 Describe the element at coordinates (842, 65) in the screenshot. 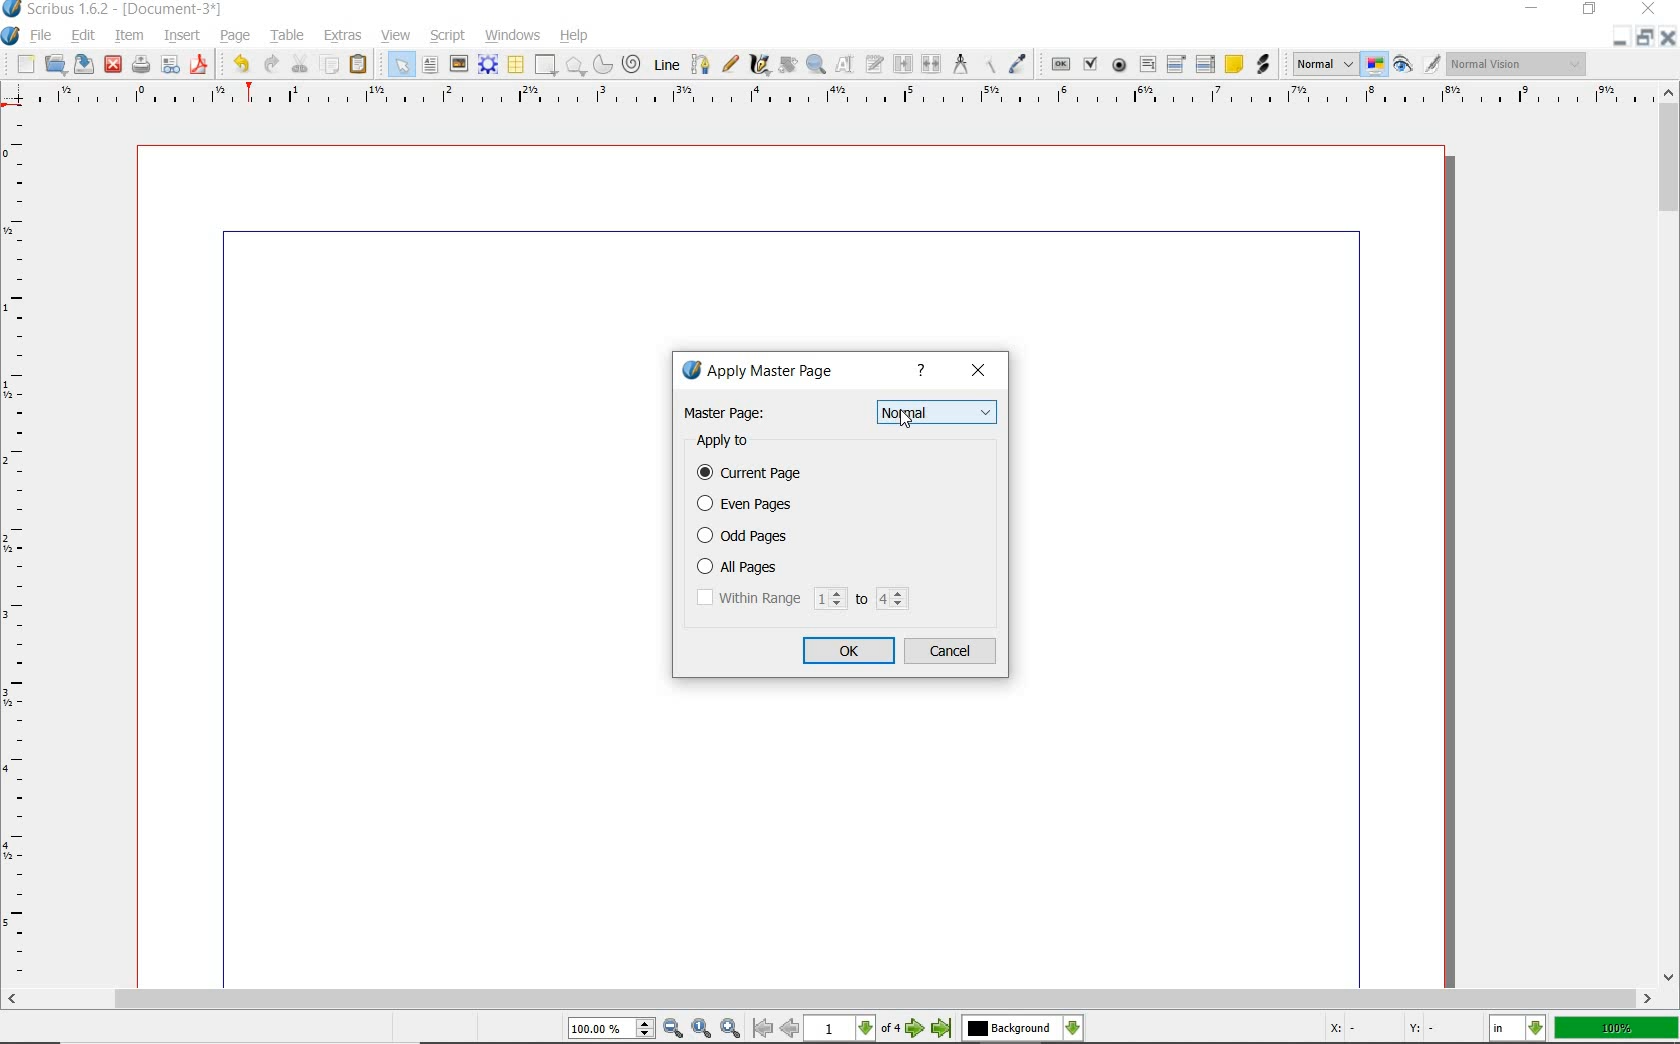

I see `edit contents of frame` at that location.